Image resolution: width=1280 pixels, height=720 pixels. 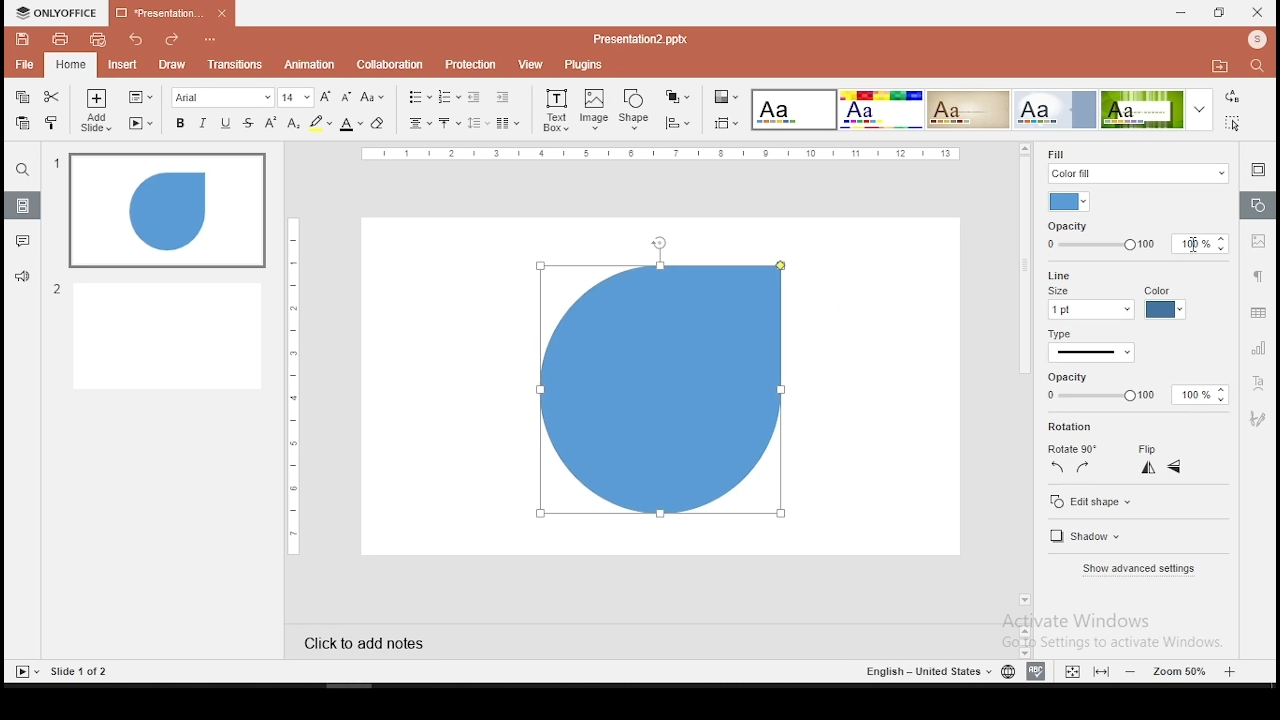 I want to click on add slide, so click(x=96, y=112).